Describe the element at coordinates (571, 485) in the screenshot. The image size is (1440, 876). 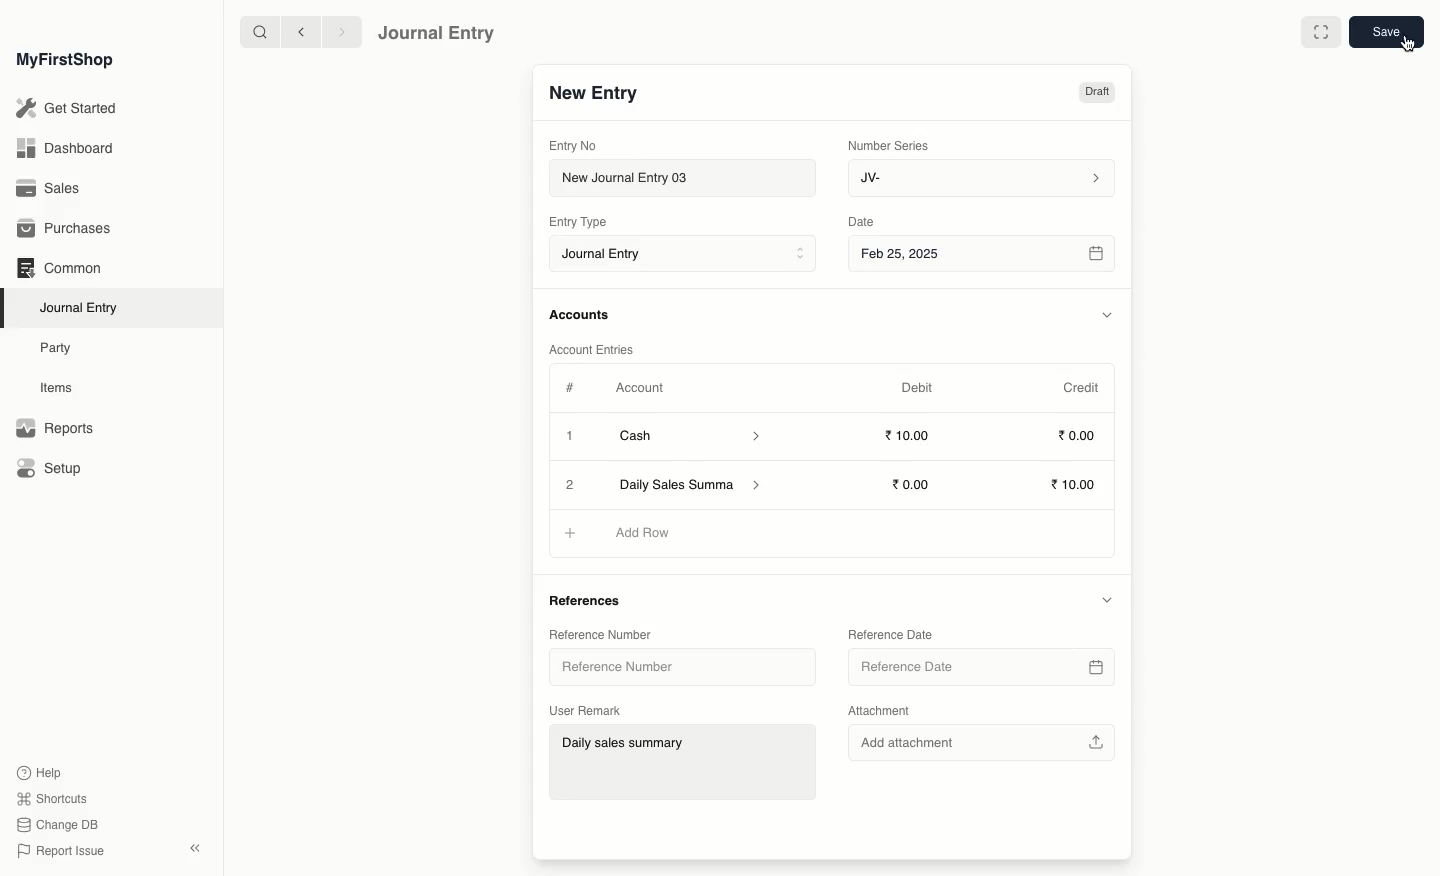
I see `Close` at that location.